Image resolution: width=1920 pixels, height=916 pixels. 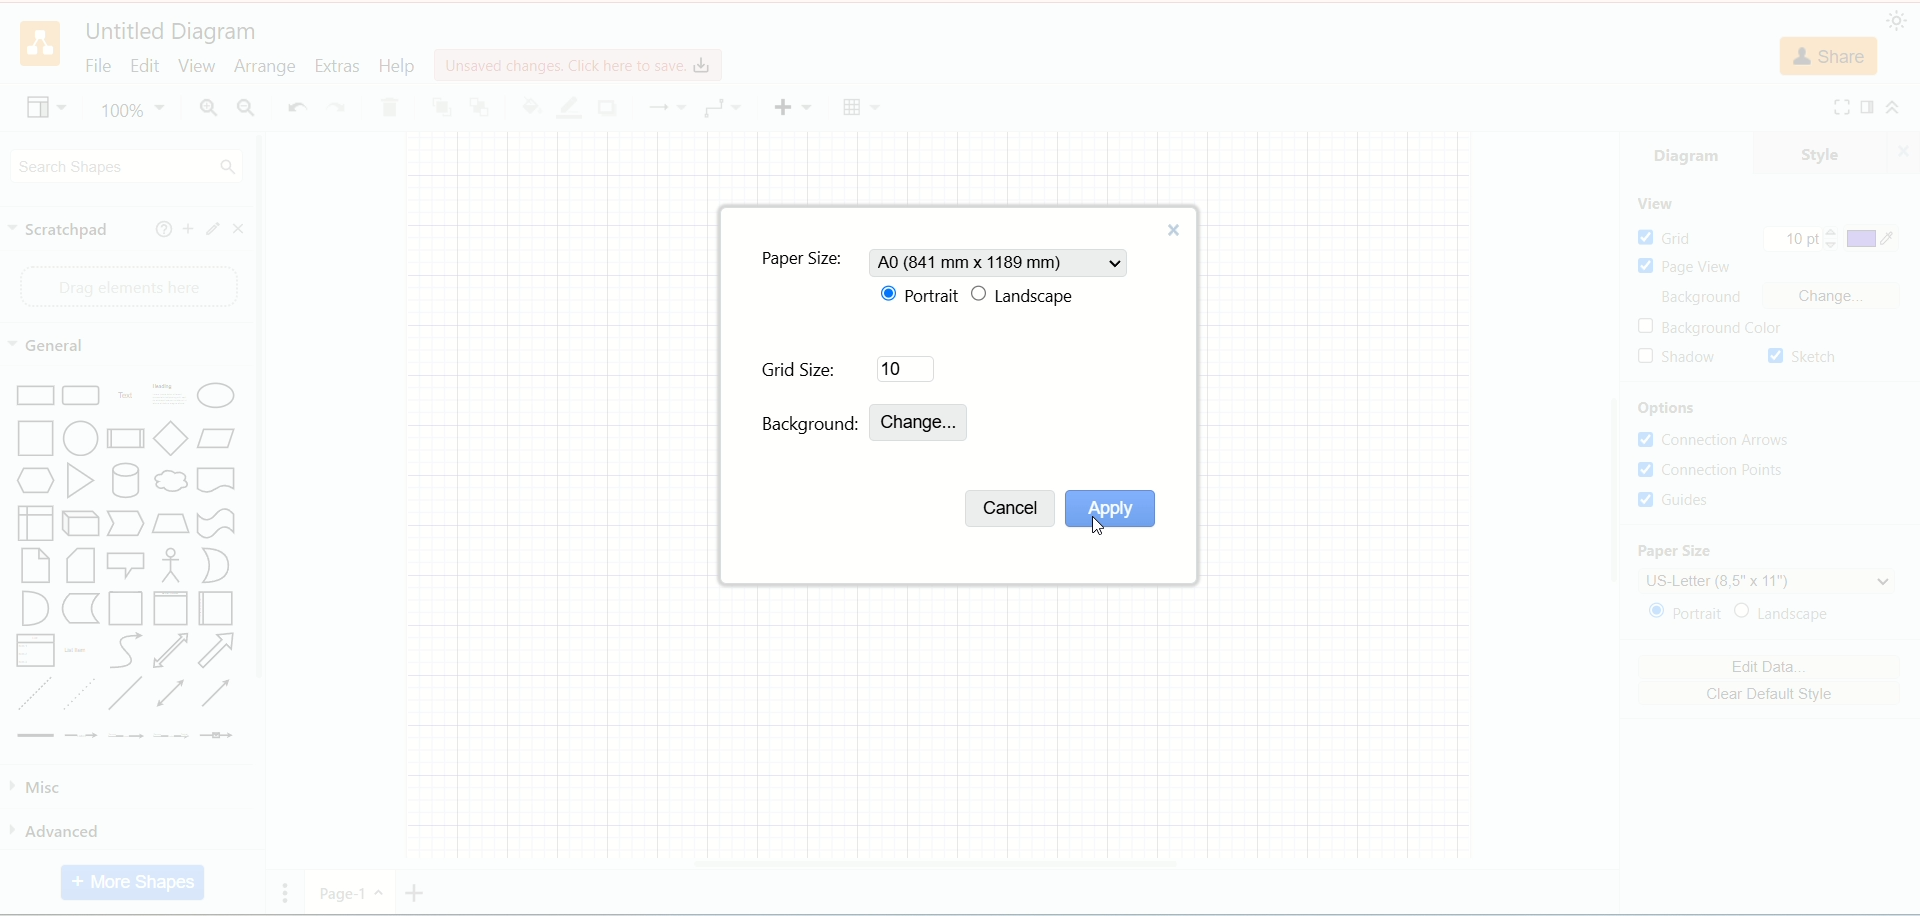 What do you see at coordinates (922, 422) in the screenshot?
I see `change` at bounding box center [922, 422].